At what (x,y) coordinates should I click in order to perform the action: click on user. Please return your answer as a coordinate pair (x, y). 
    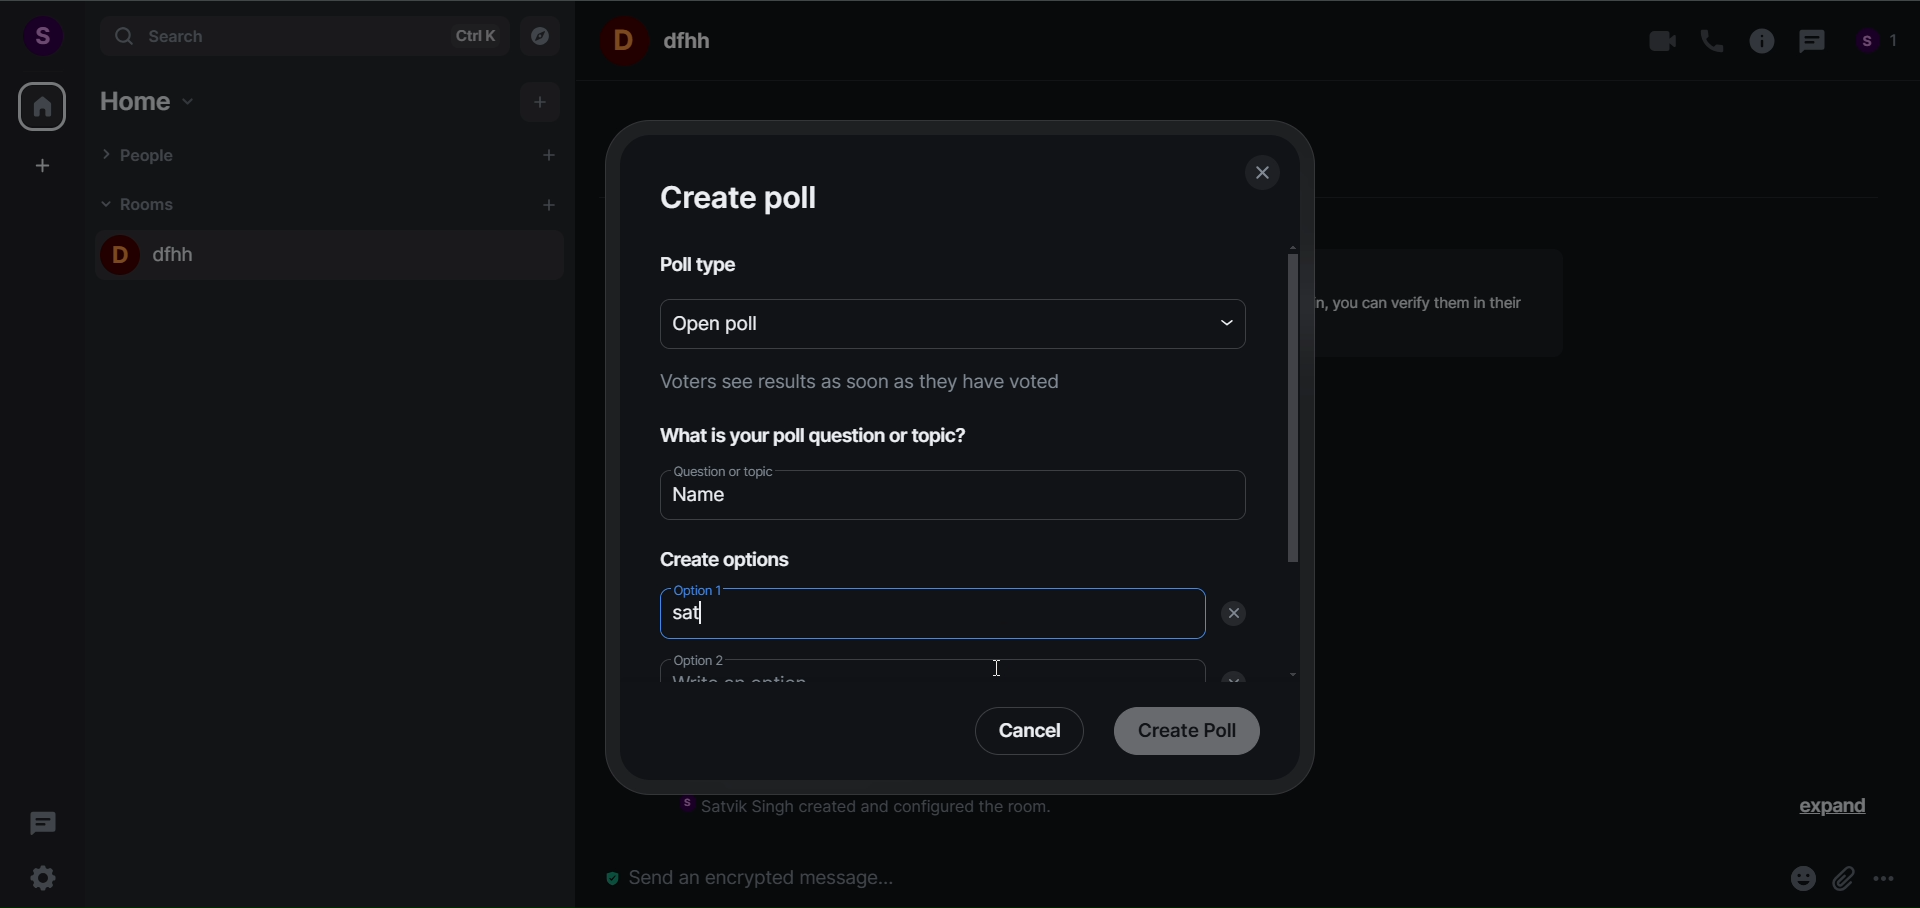
    Looking at the image, I should click on (41, 35).